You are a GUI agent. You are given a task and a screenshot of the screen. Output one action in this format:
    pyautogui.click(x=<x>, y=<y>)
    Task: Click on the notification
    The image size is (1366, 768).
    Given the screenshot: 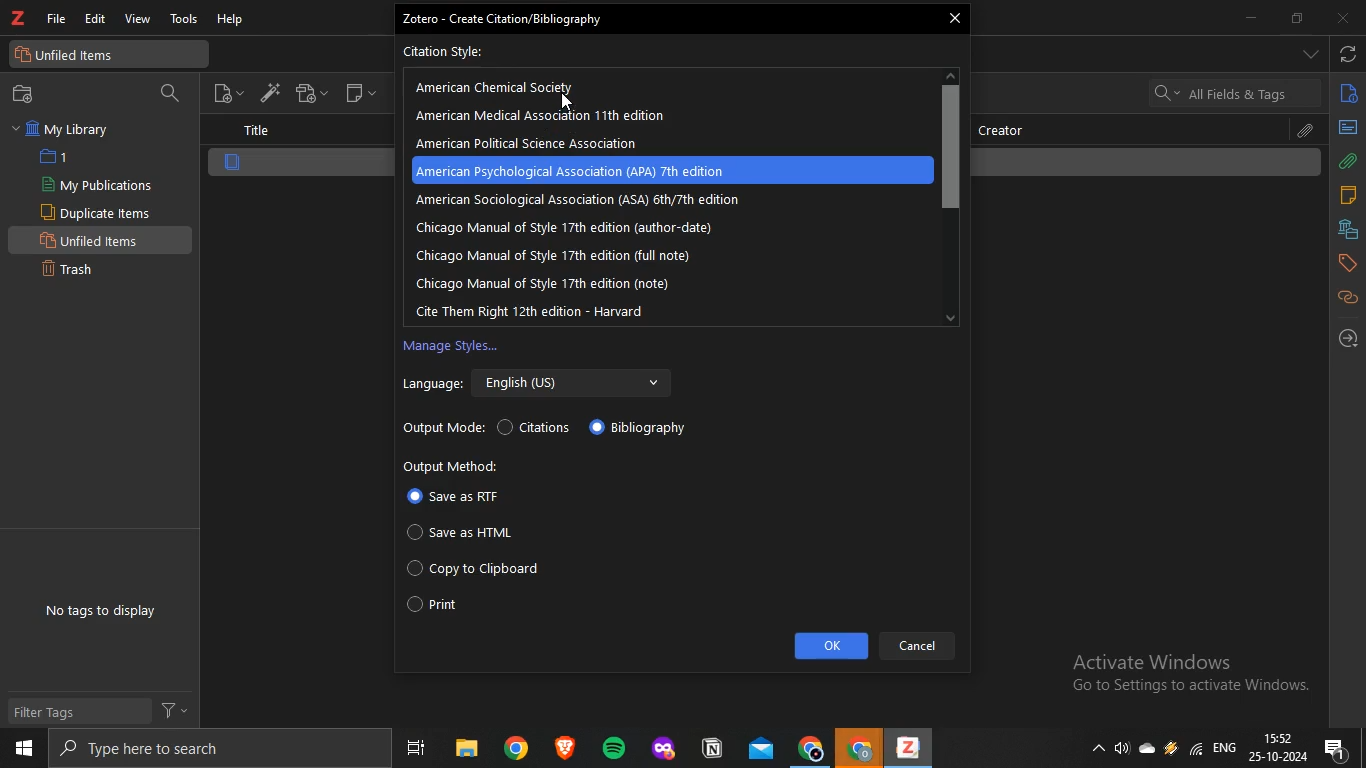 What is the action you would take?
    pyautogui.click(x=1337, y=748)
    